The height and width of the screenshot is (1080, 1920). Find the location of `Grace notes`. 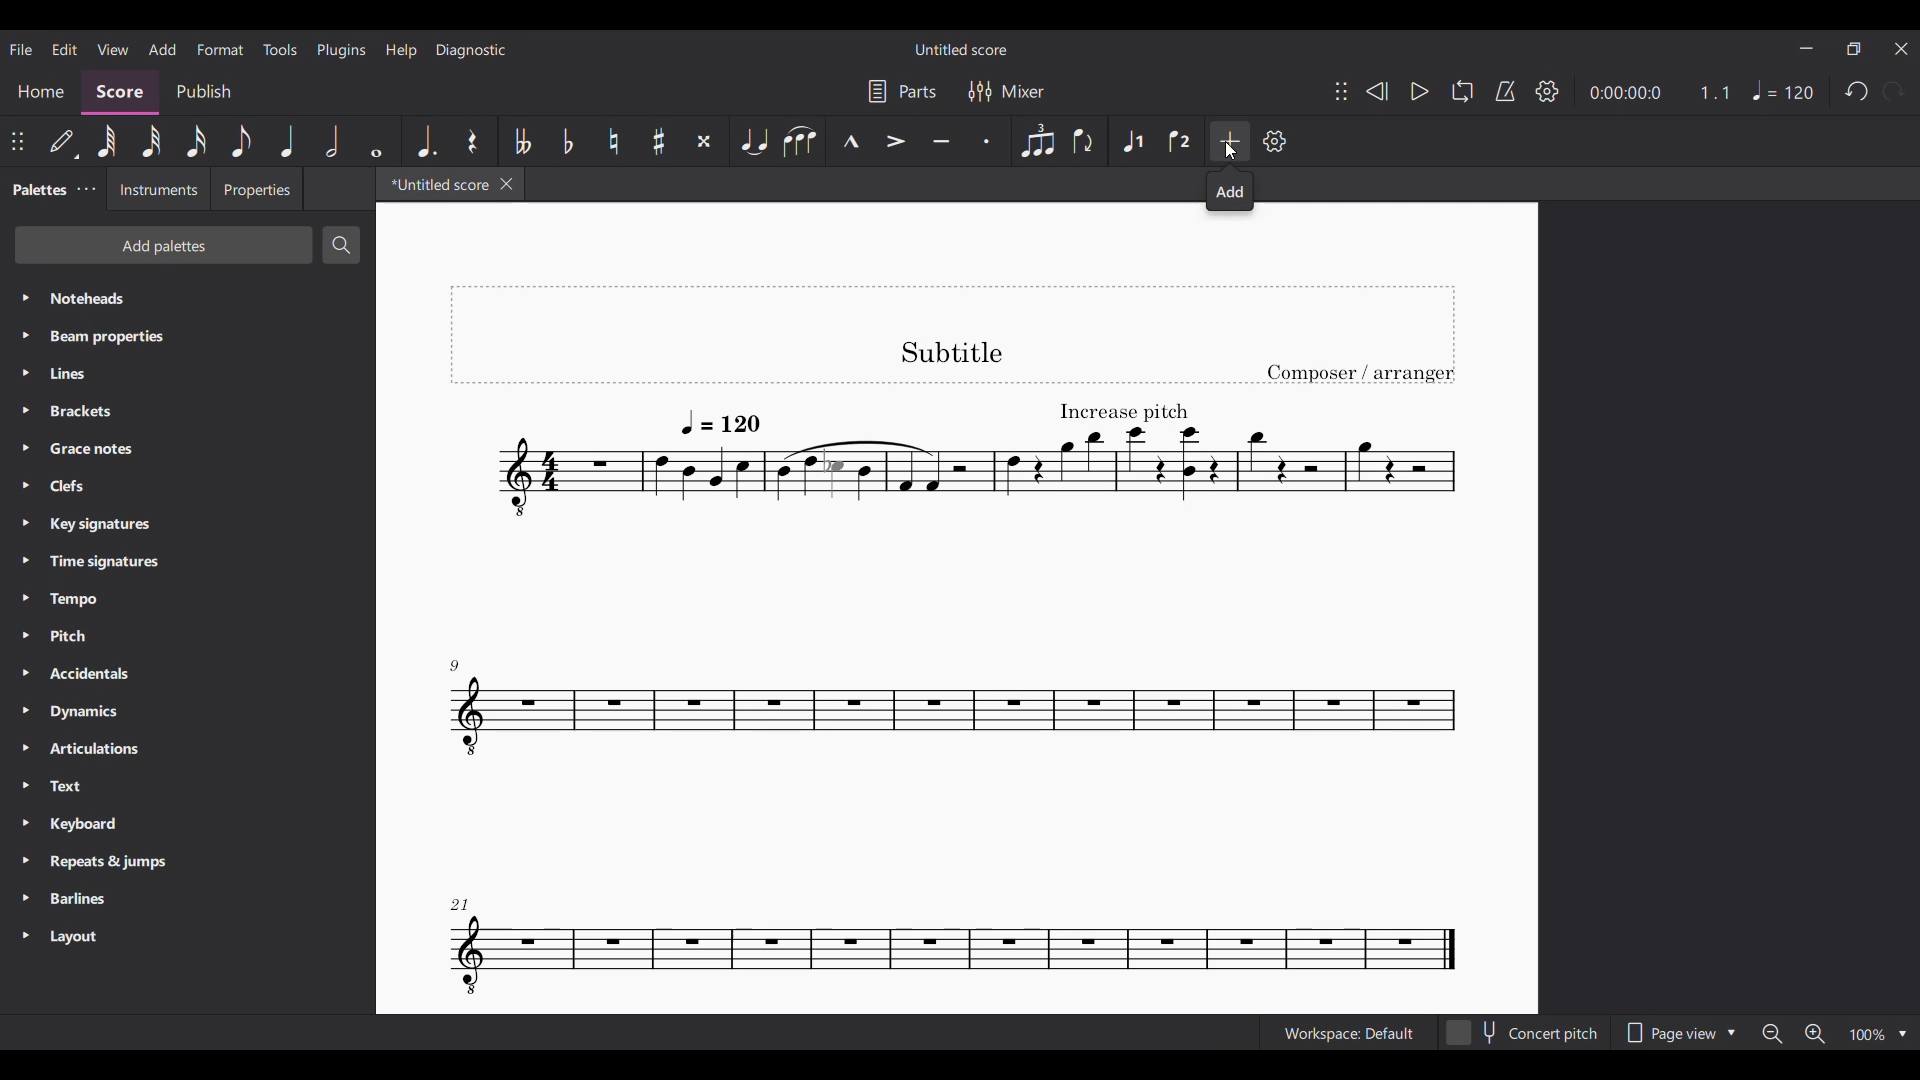

Grace notes is located at coordinates (187, 449).